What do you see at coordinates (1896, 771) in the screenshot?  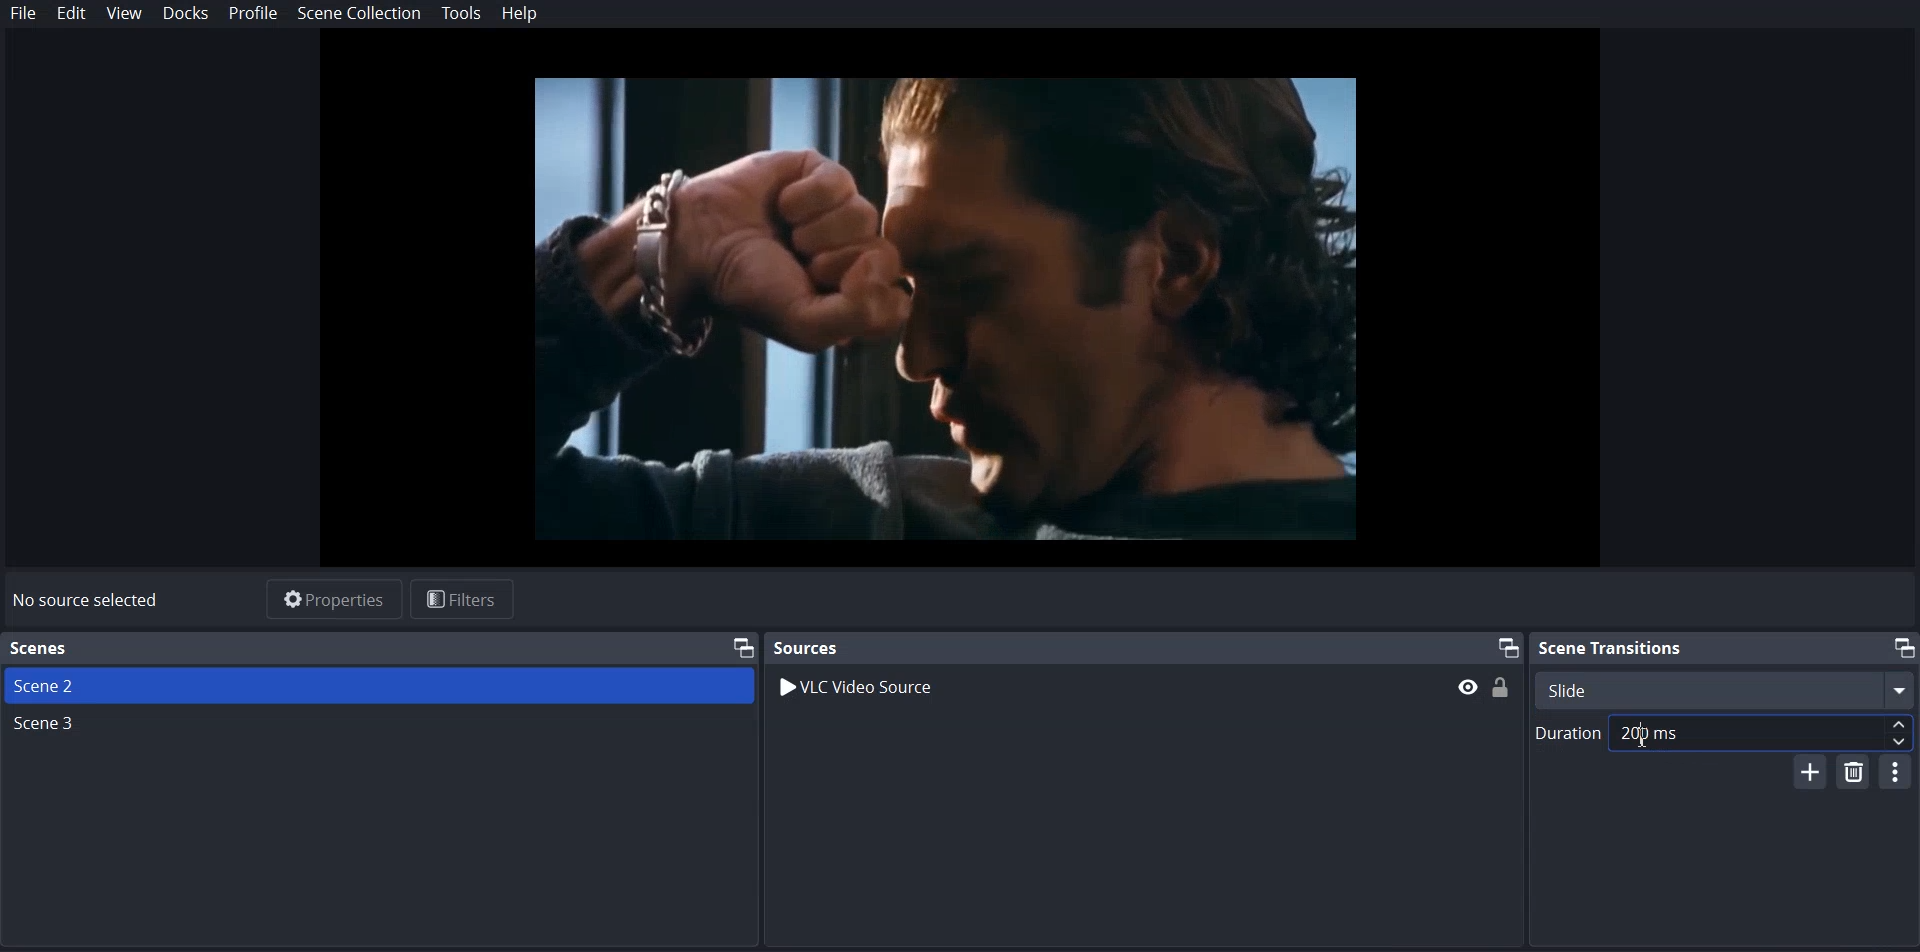 I see `Configurable Transition Properties` at bounding box center [1896, 771].